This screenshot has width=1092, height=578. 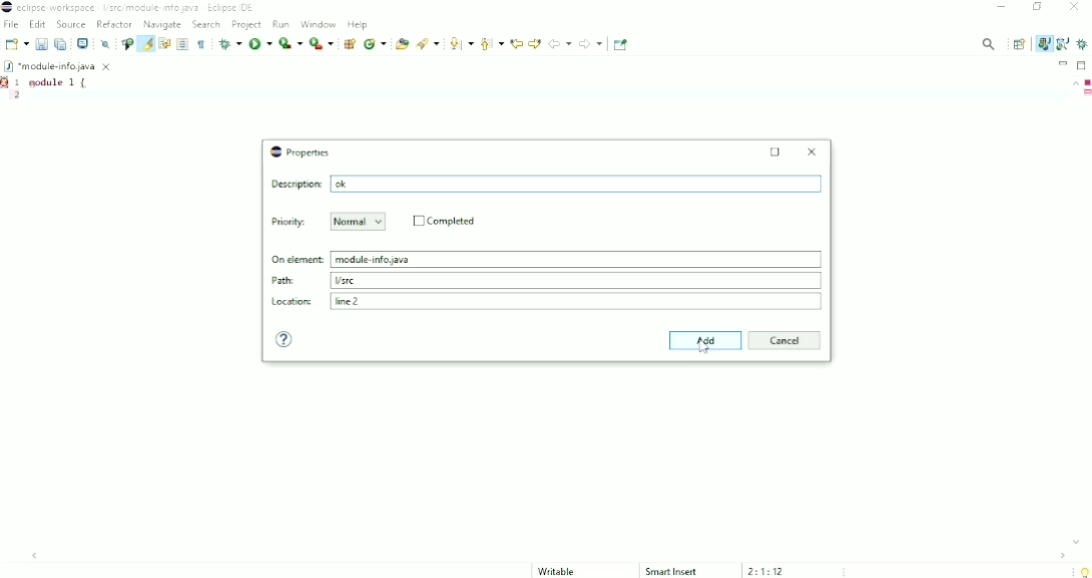 I want to click on Save, so click(x=41, y=44).